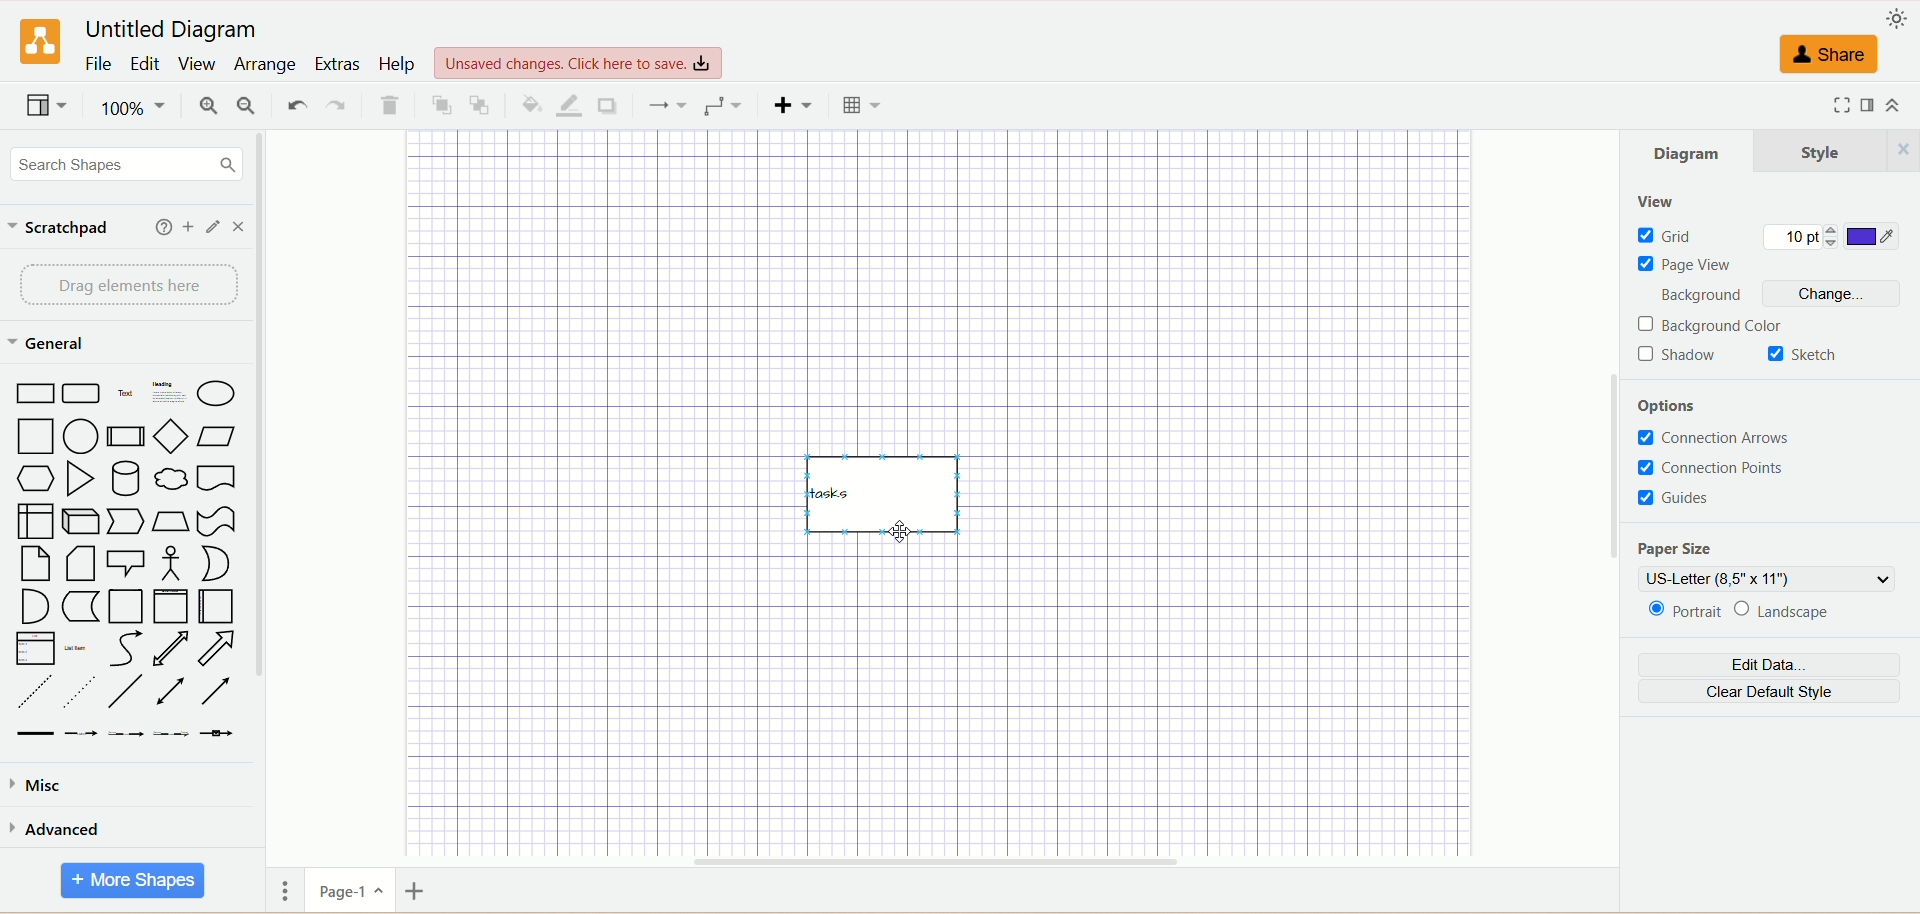  Describe the element at coordinates (1835, 152) in the screenshot. I see `style` at that location.